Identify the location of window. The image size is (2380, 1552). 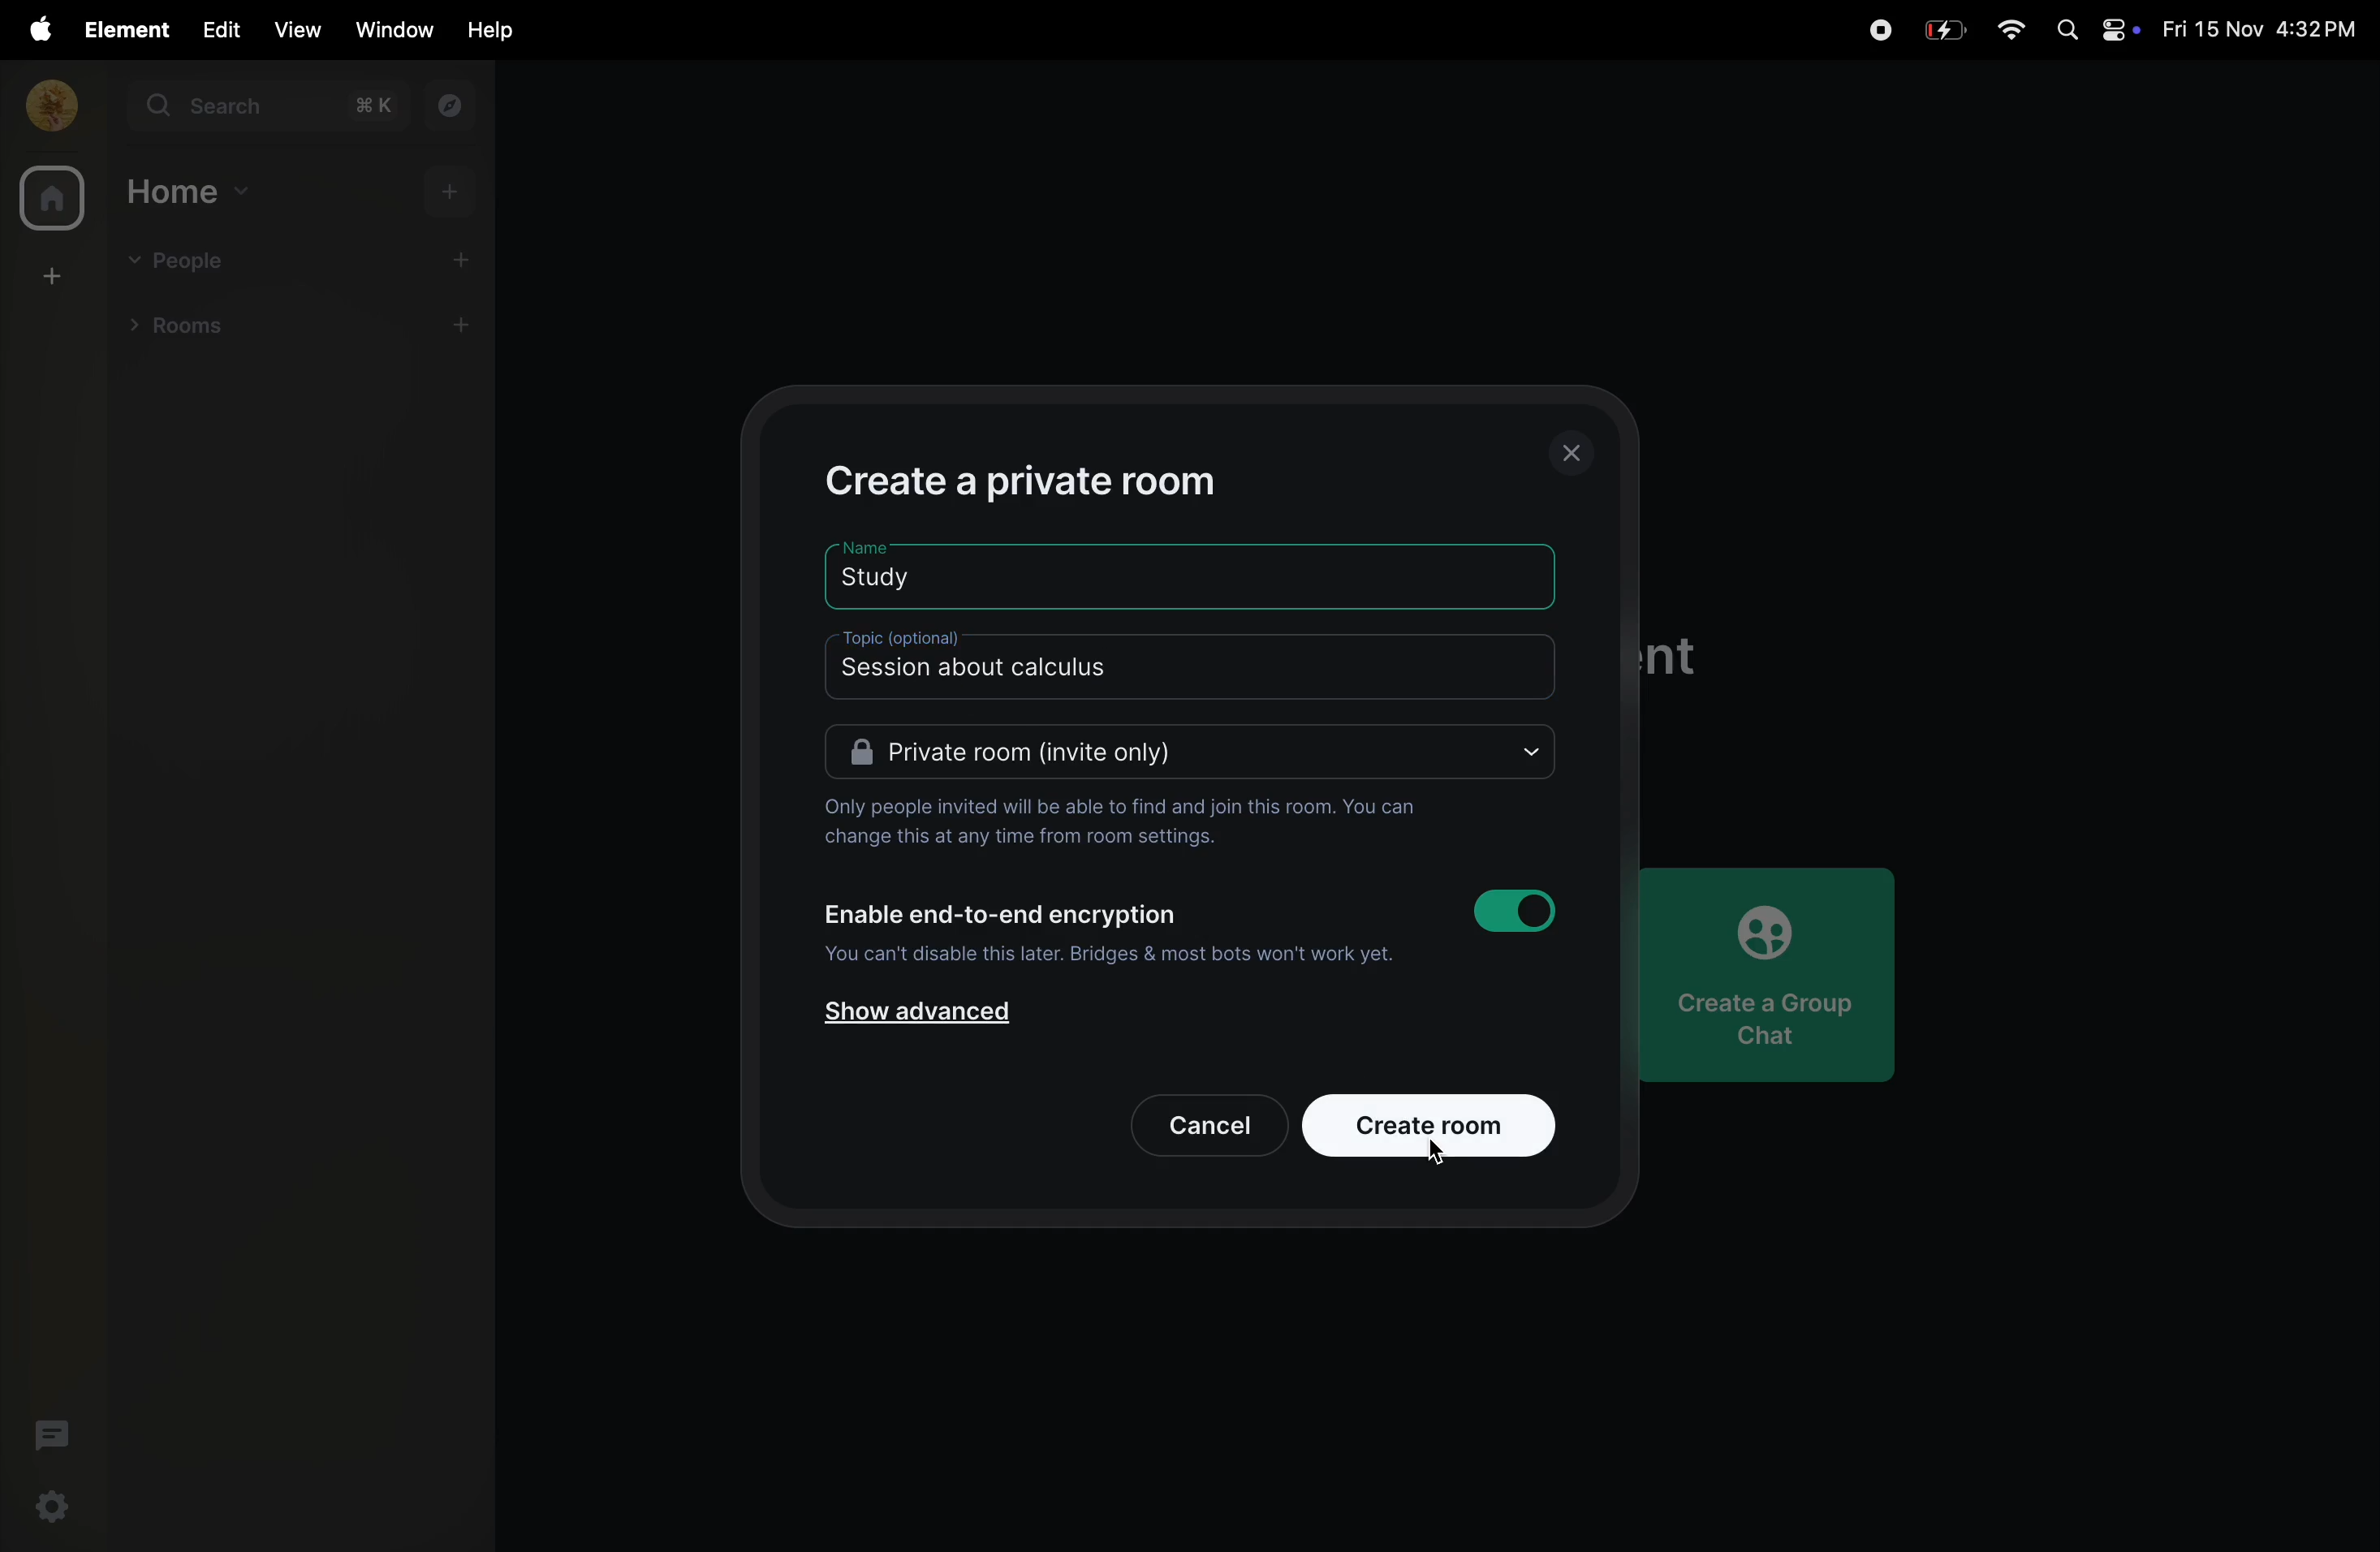
(389, 29).